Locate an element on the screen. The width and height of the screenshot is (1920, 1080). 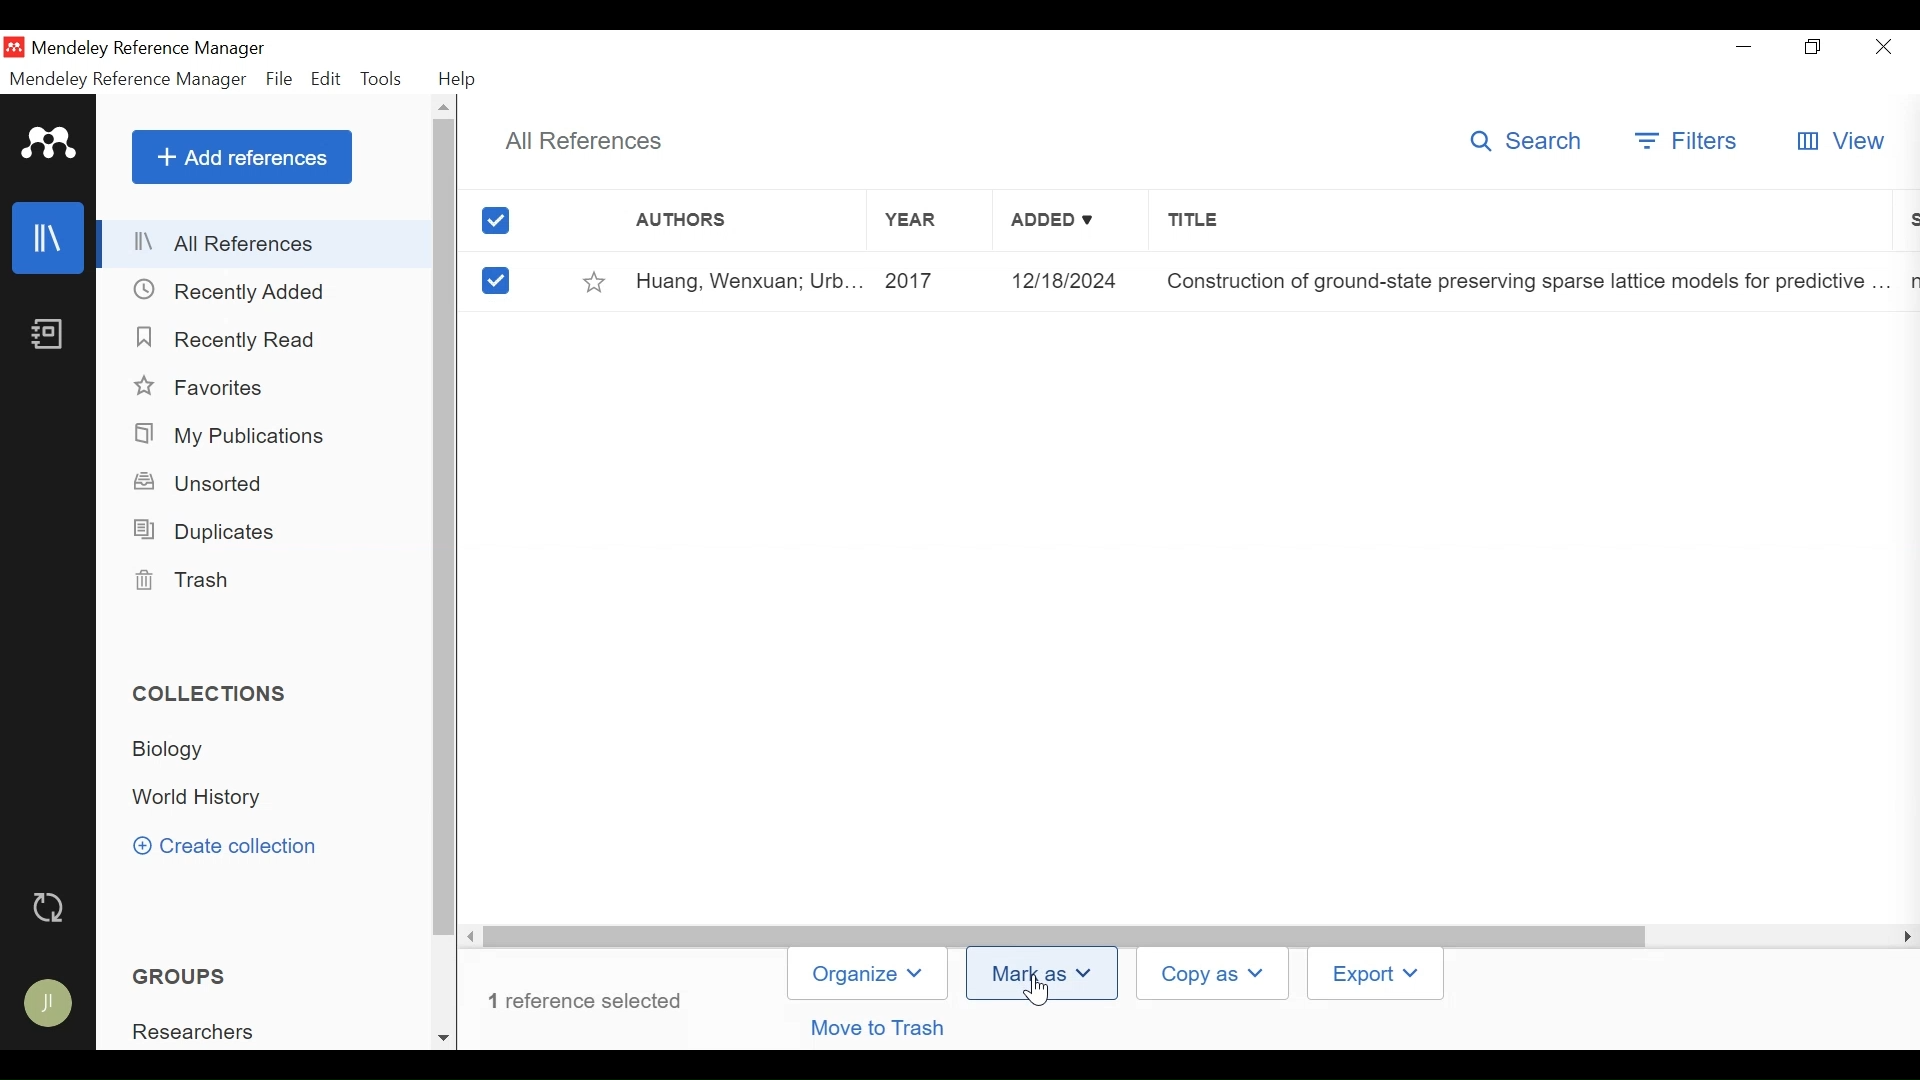
Recently Read is located at coordinates (226, 339).